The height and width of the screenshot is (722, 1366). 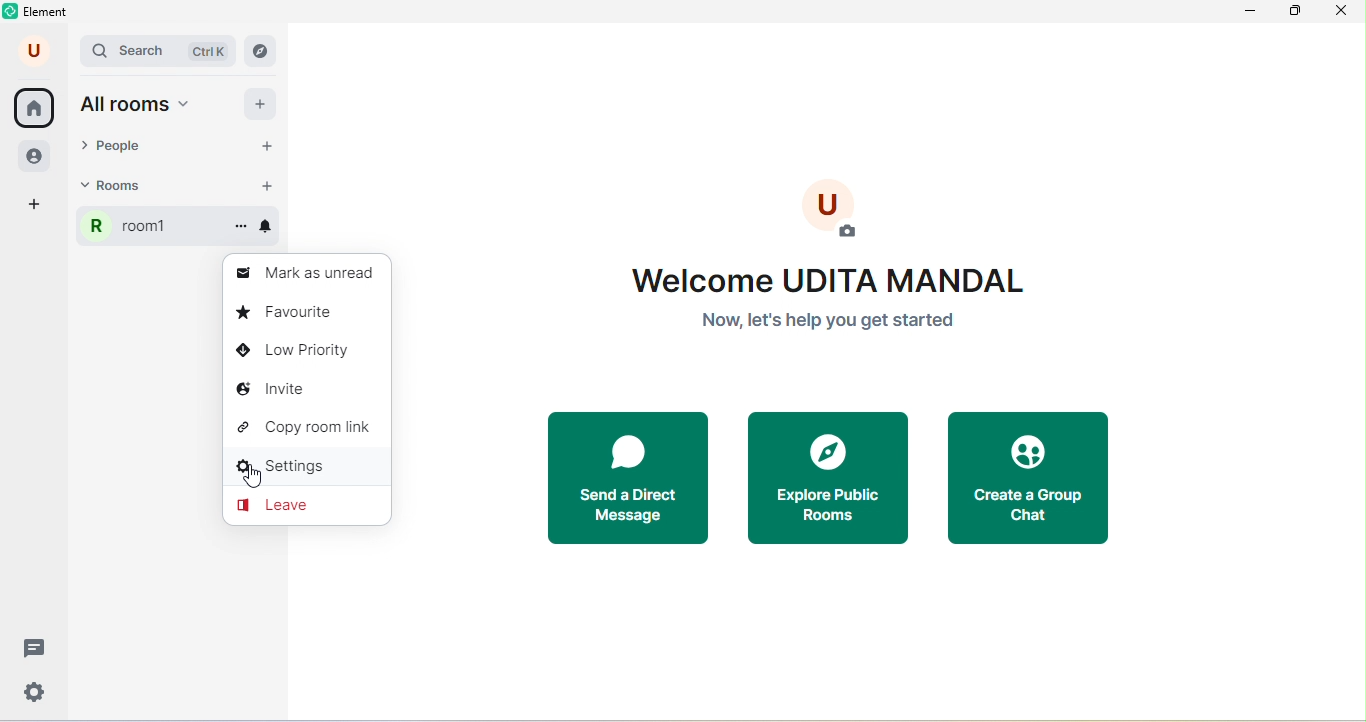 I want to click on low priority, so click(x=299, y=352).